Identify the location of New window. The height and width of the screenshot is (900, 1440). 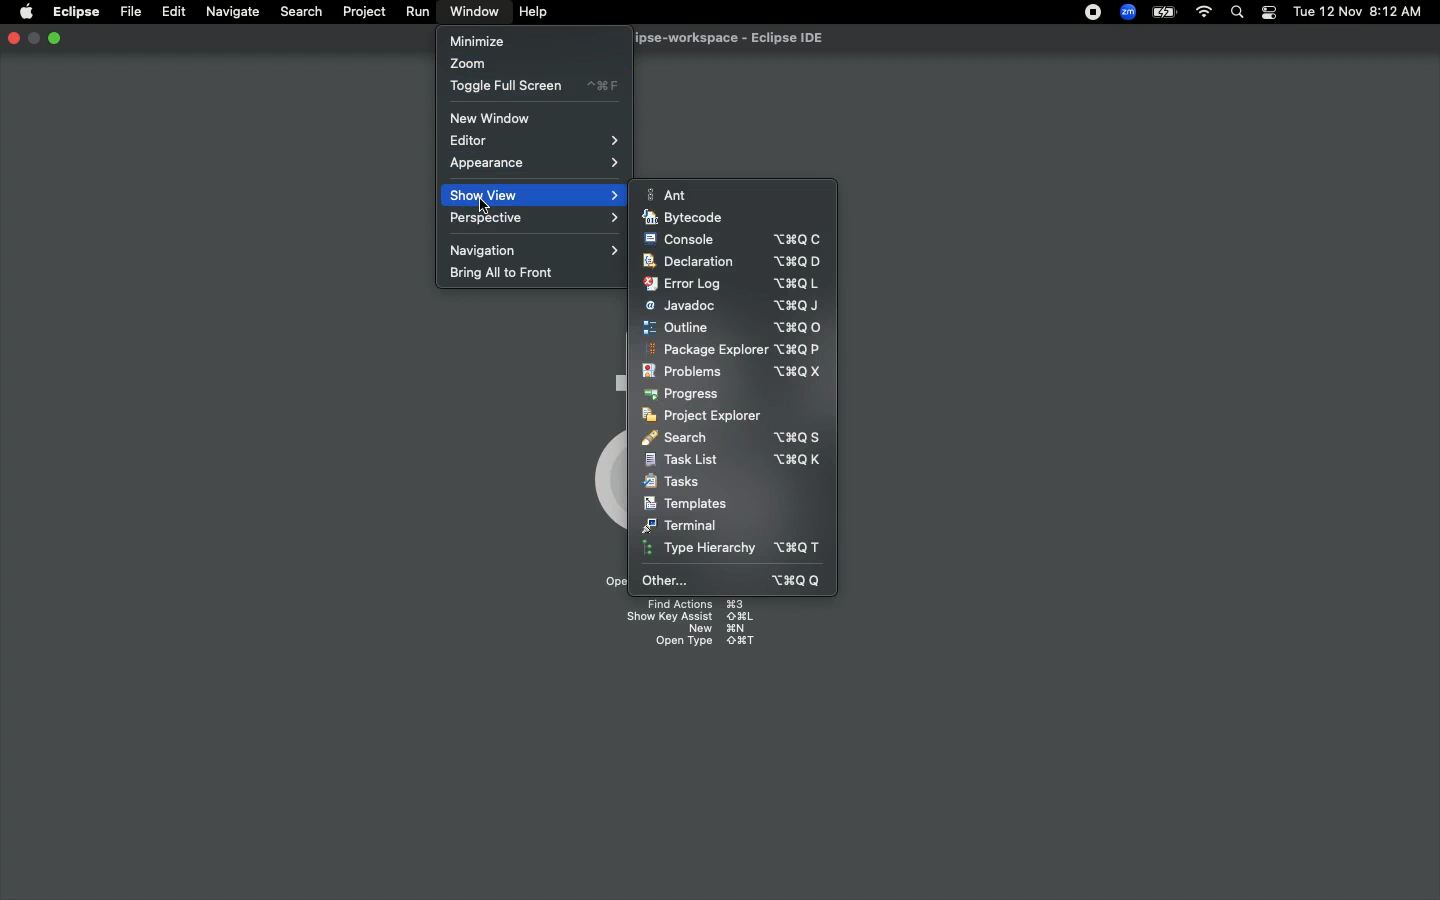
(501, 118).